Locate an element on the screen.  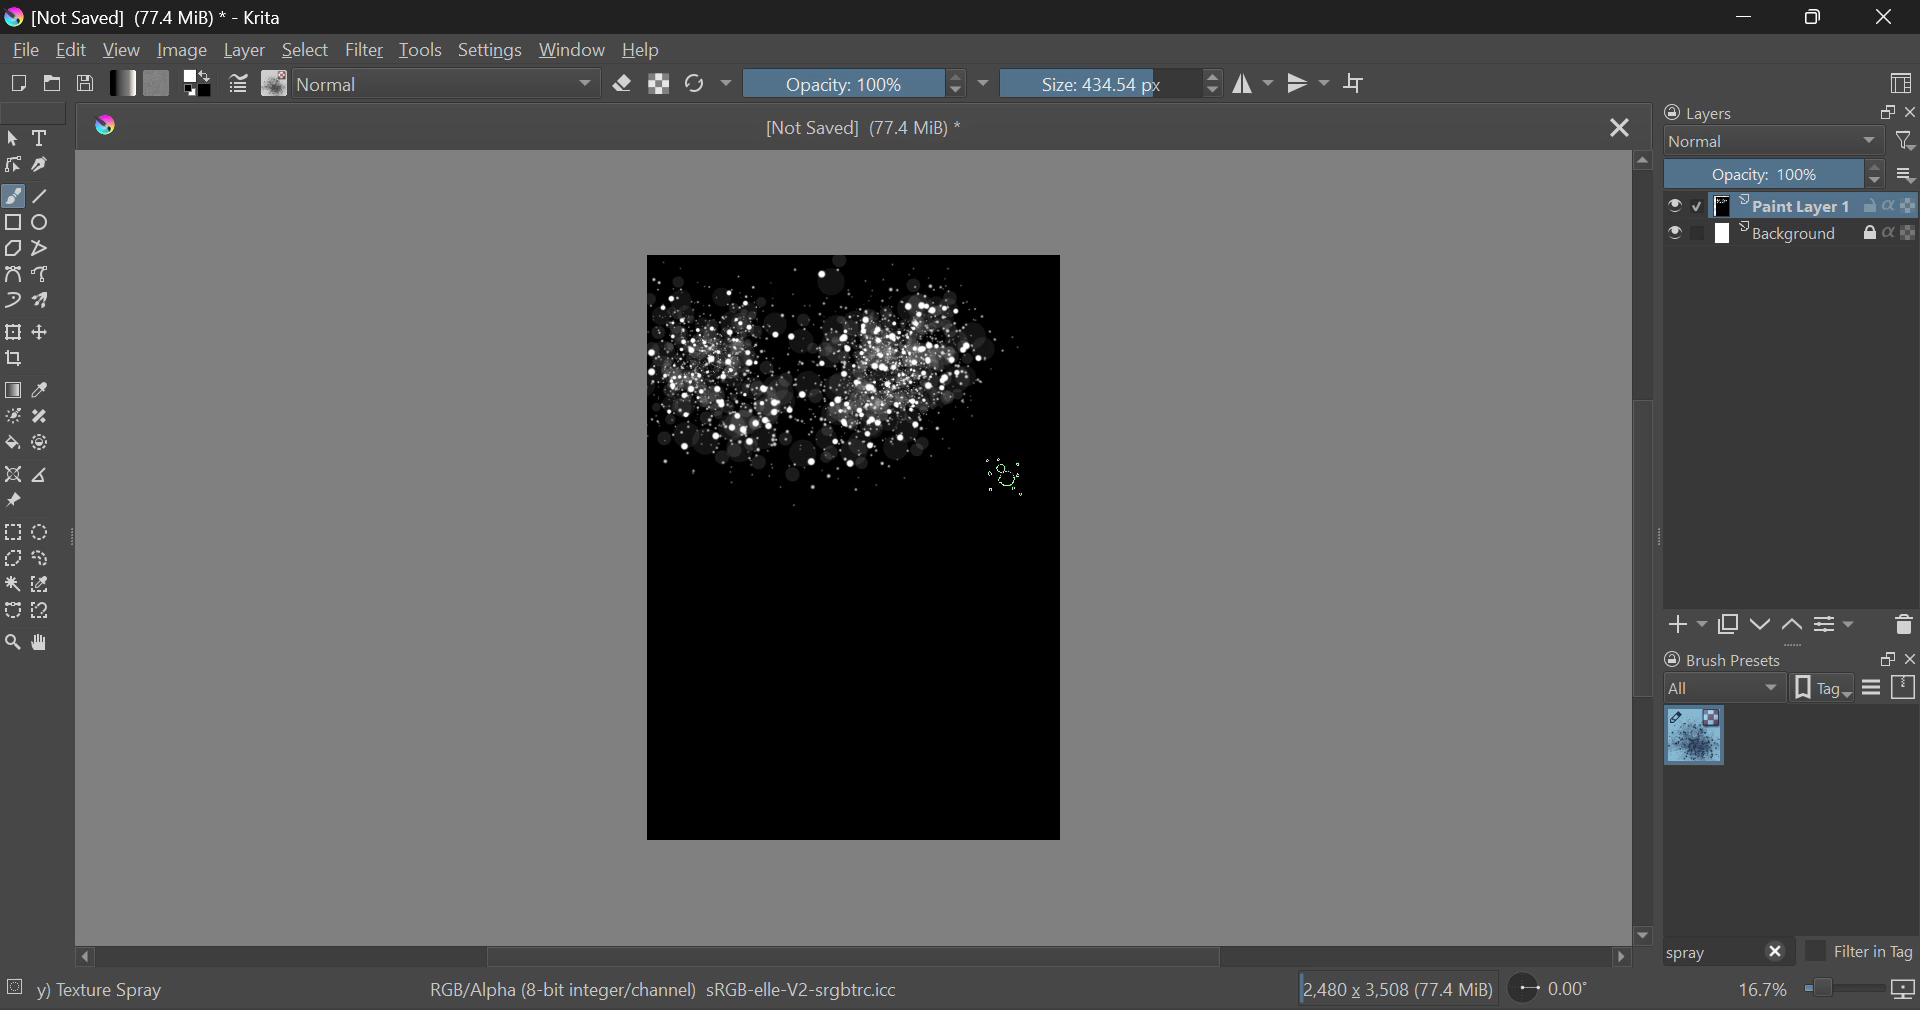
Dynamic Brush is located at coordinates (12, 299).